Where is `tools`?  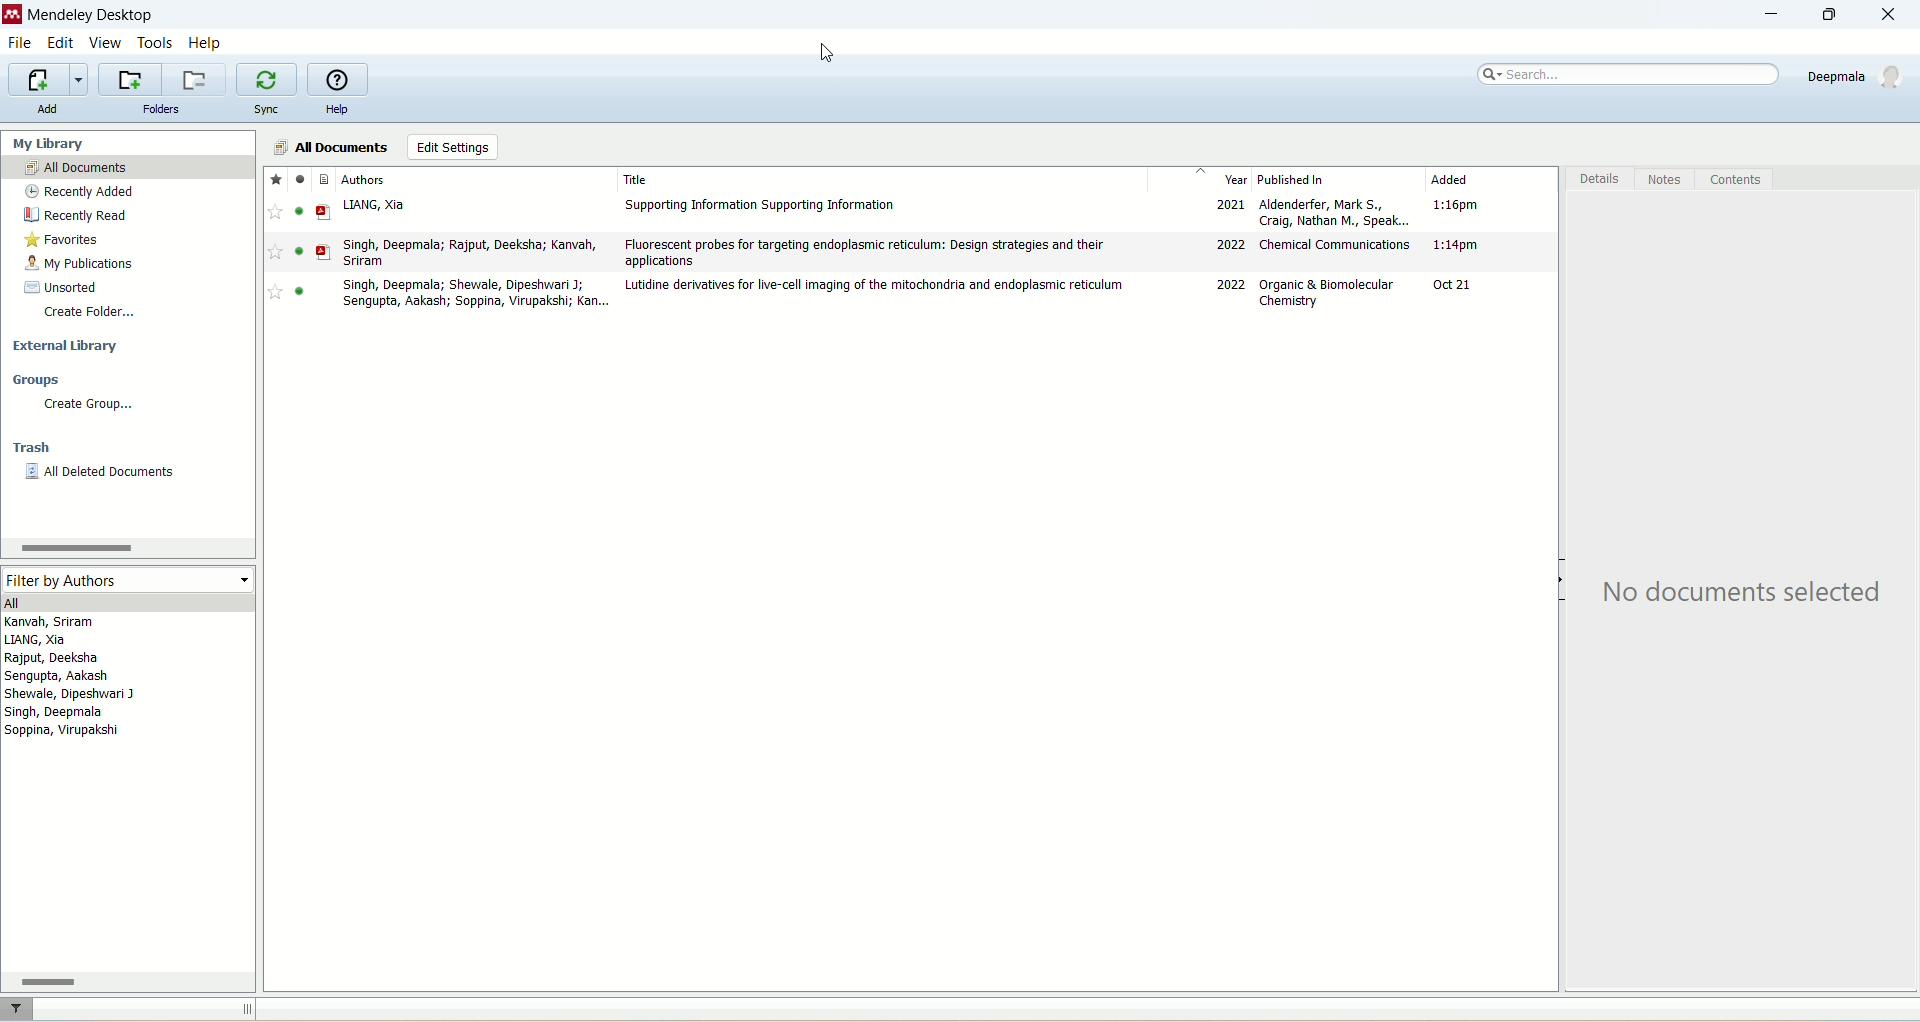
tools is located at coordinates (156, 42).